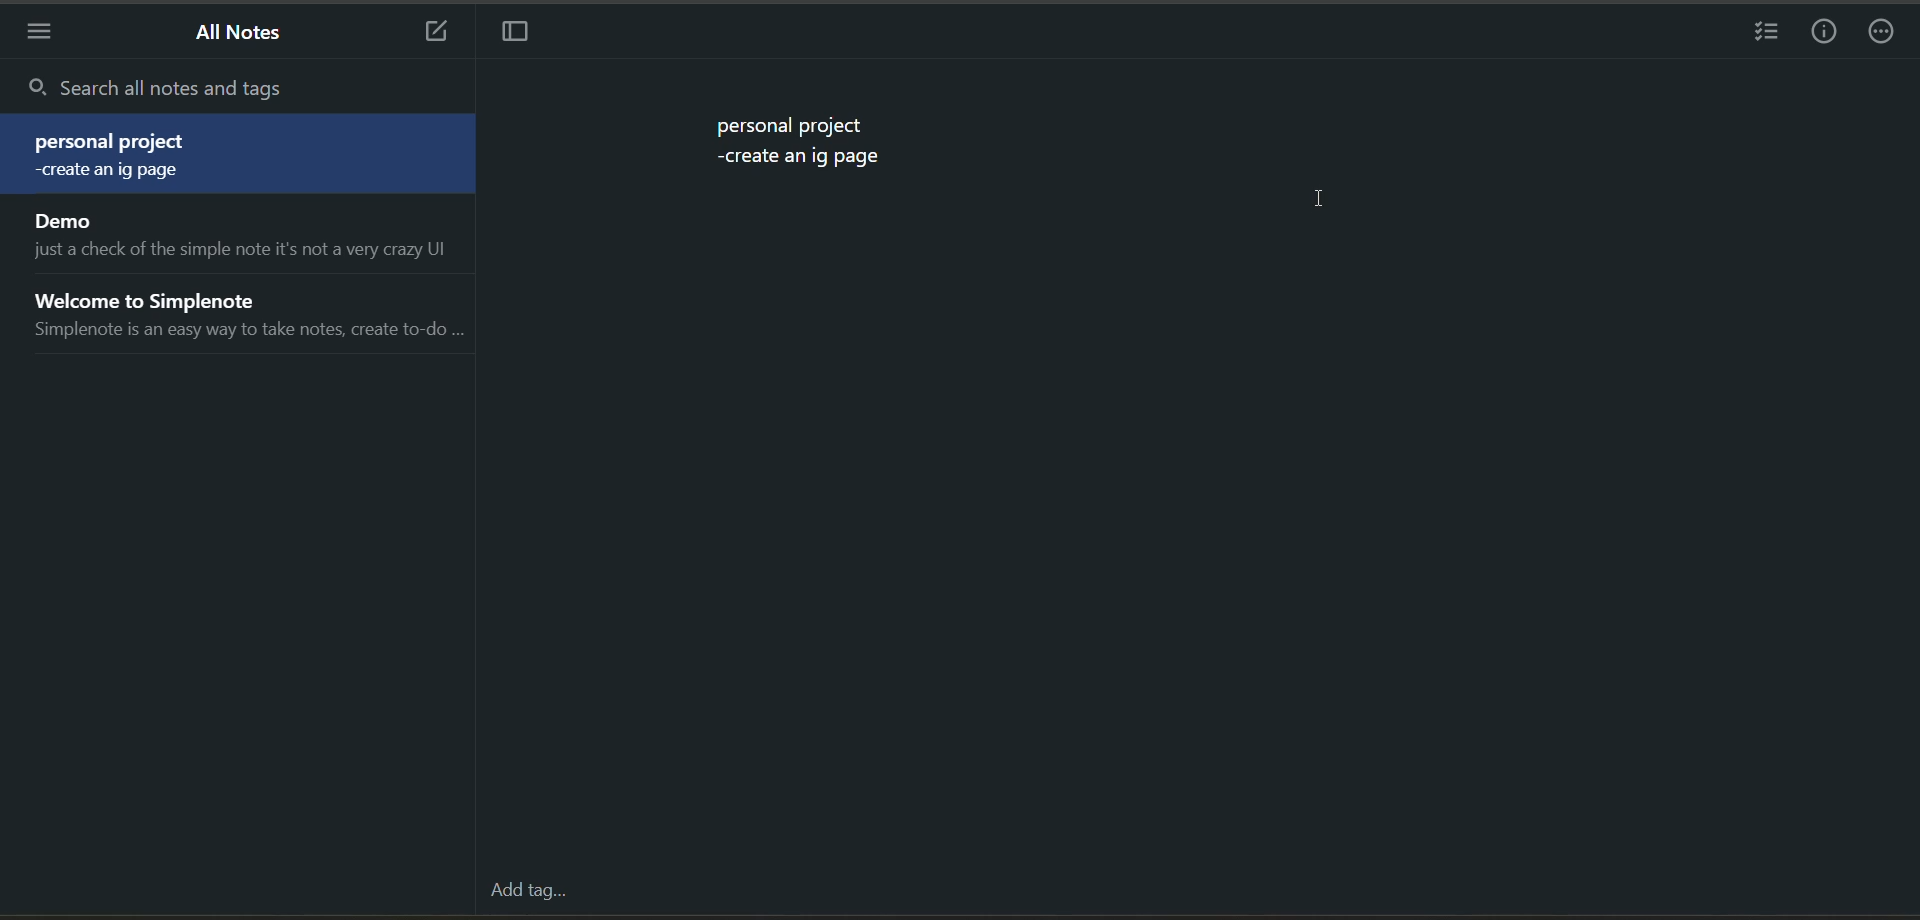  Describe the element at coordinates (1890, 34) in the screenshot. I see `actions` at that location.